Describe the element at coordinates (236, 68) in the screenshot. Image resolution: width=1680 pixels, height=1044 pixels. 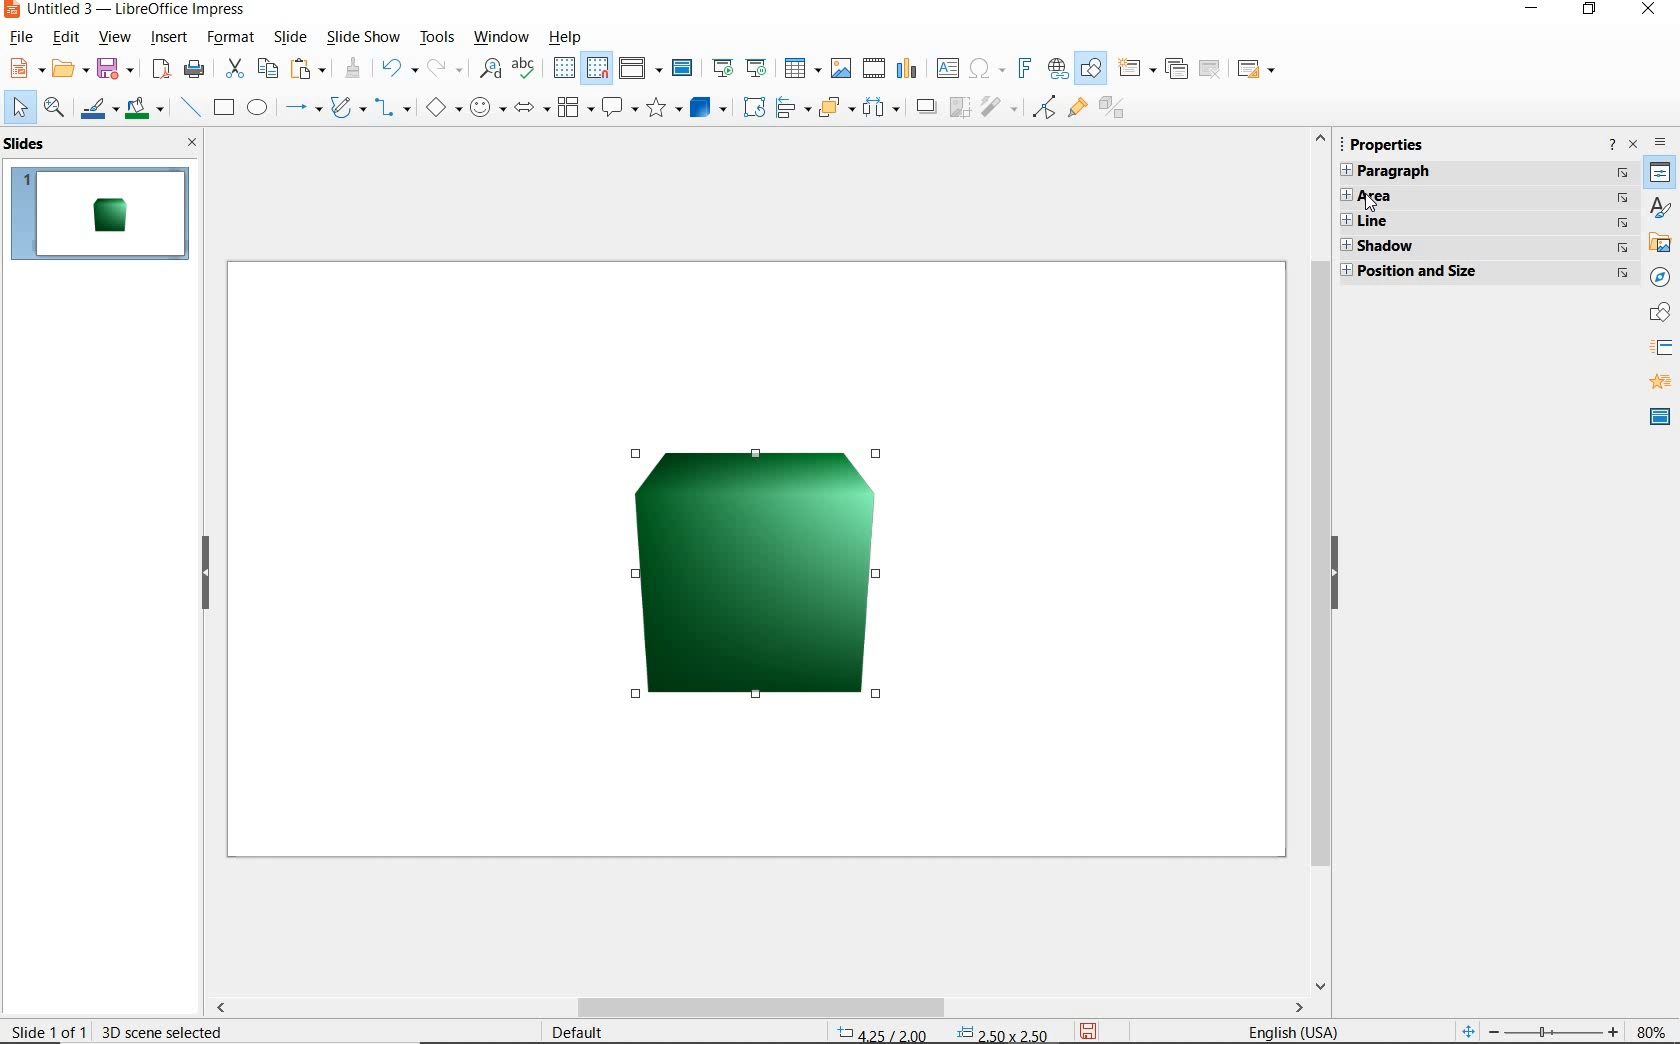
I see `cut` at that location.